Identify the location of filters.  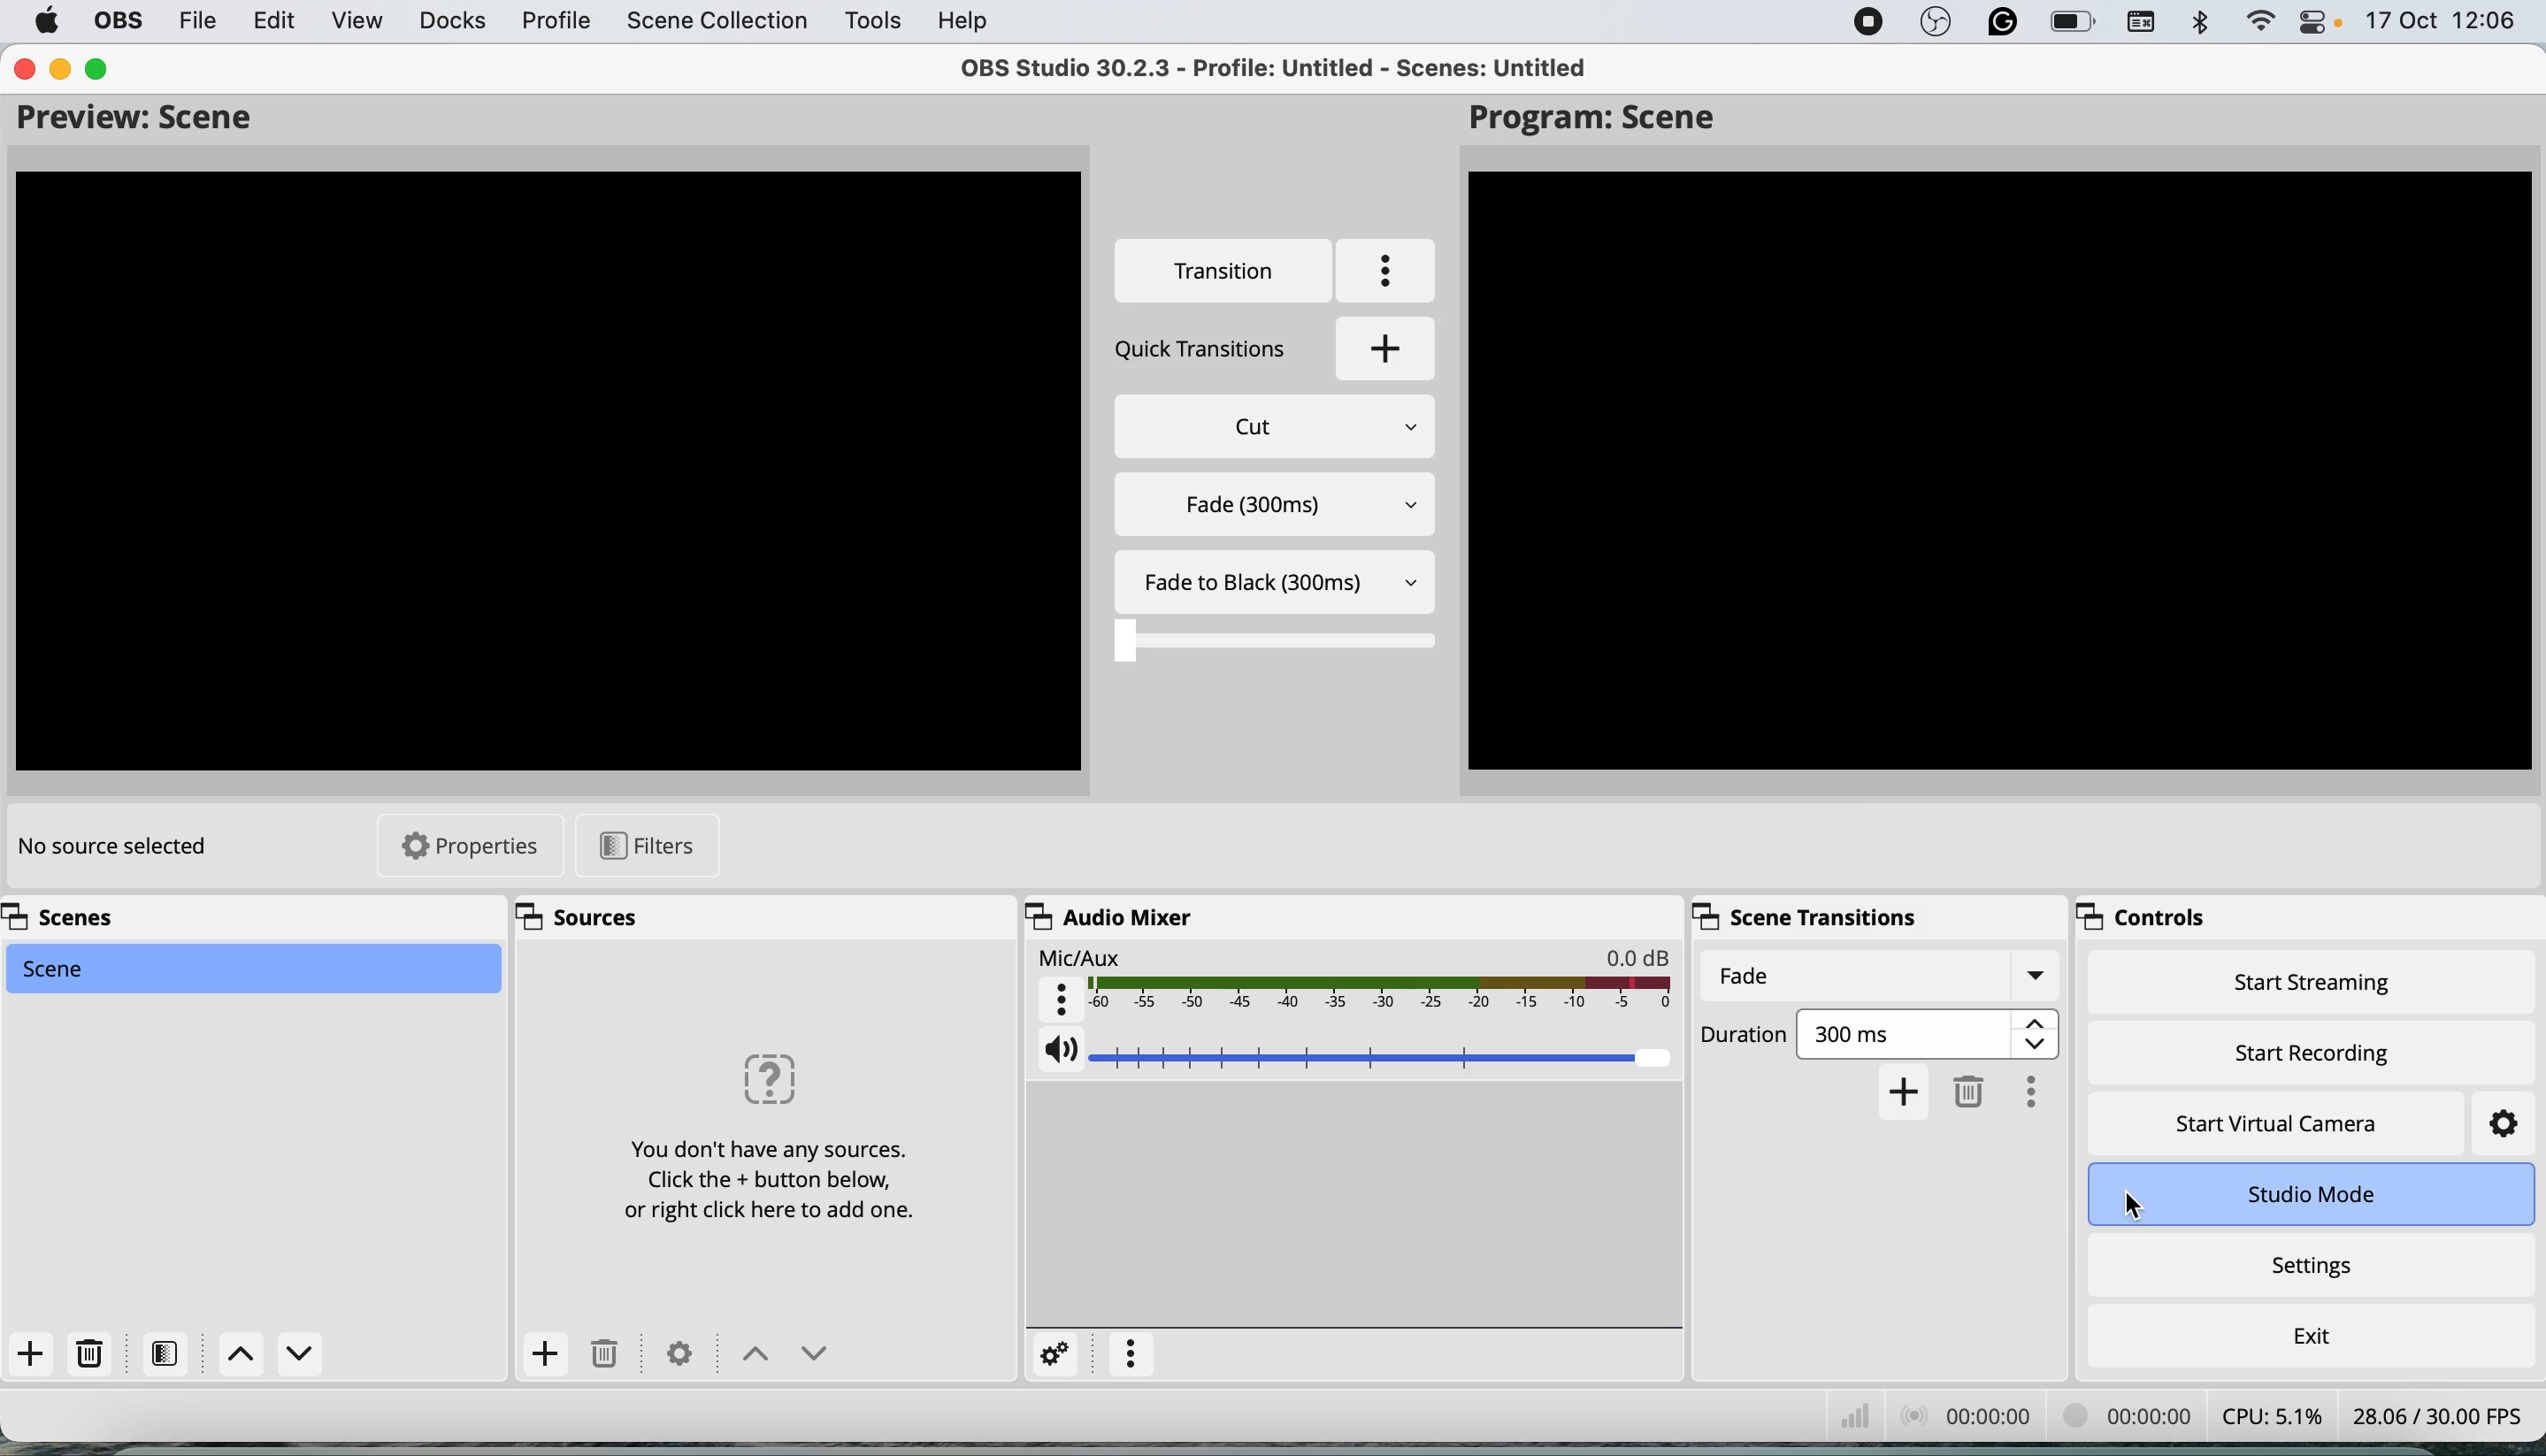
(168, 1352).